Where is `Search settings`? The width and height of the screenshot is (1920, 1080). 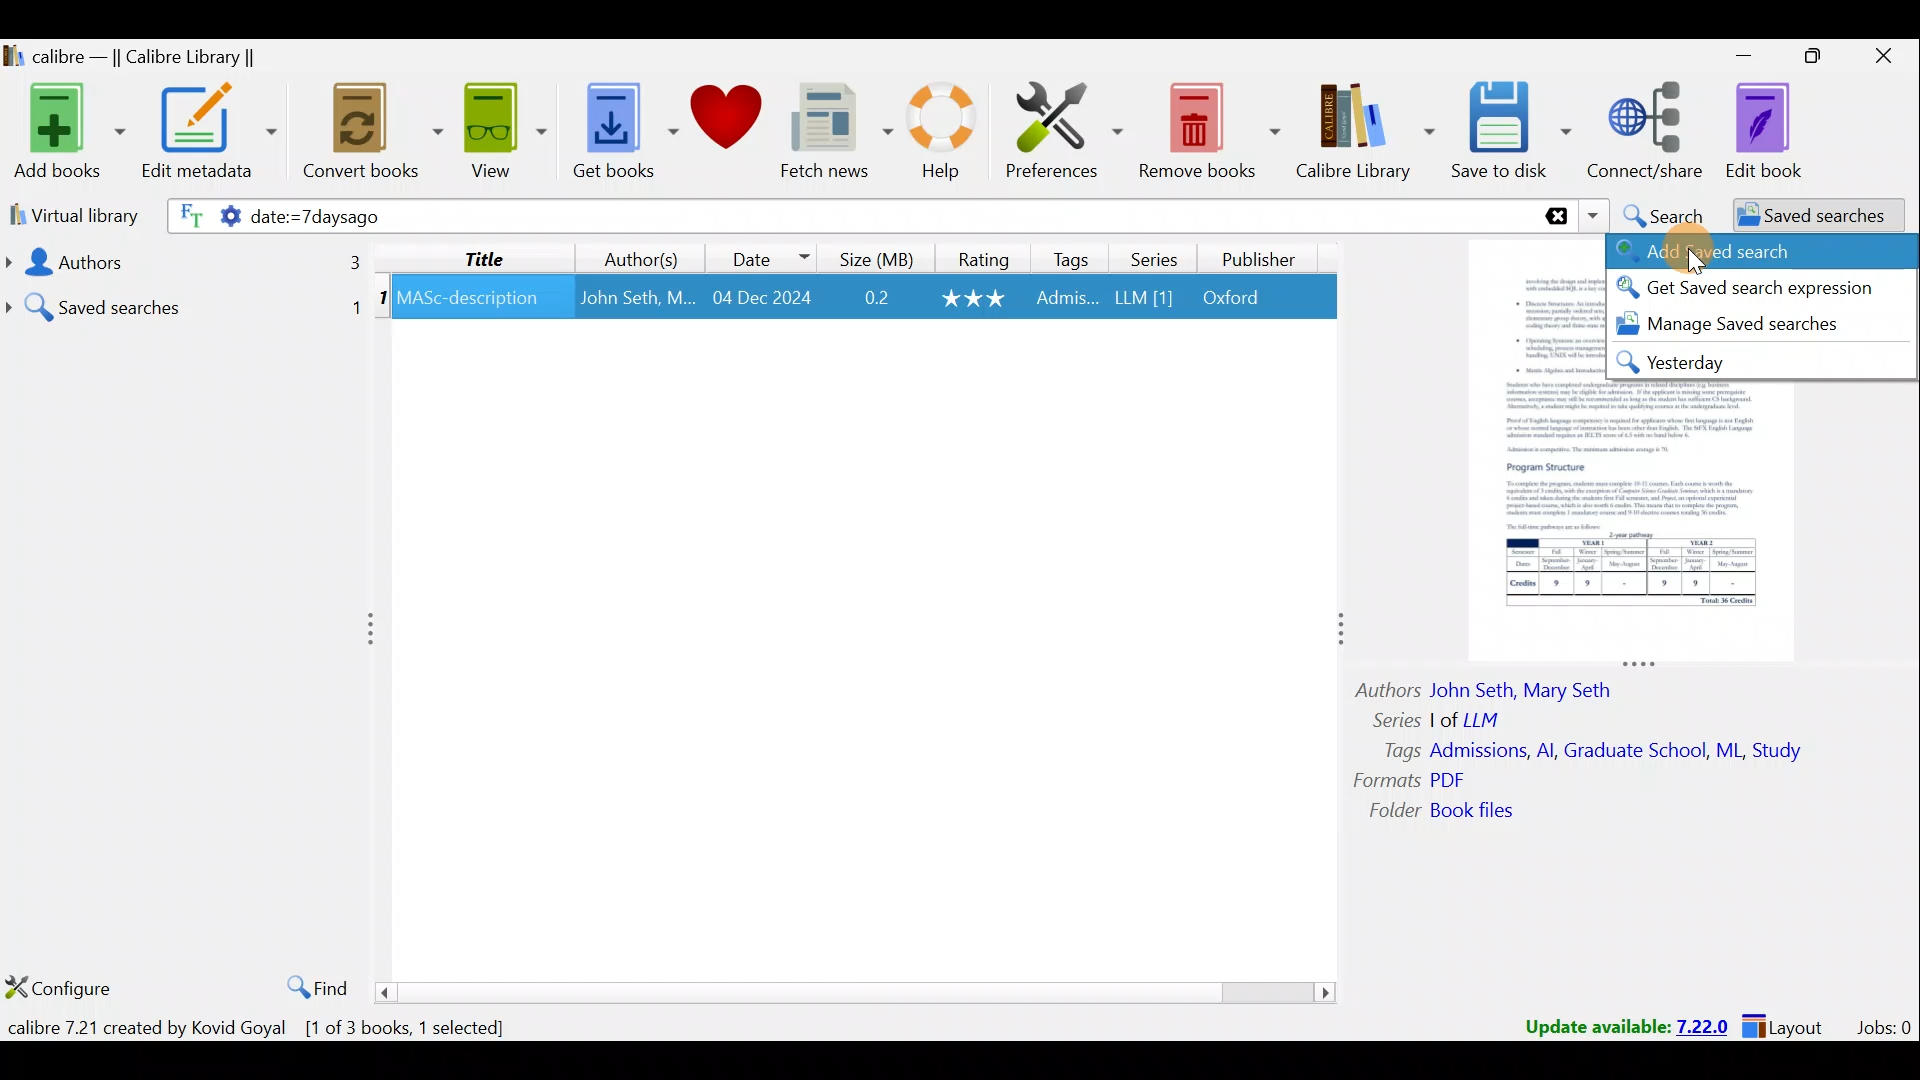
Search settings is located at coordinates (202, 219).